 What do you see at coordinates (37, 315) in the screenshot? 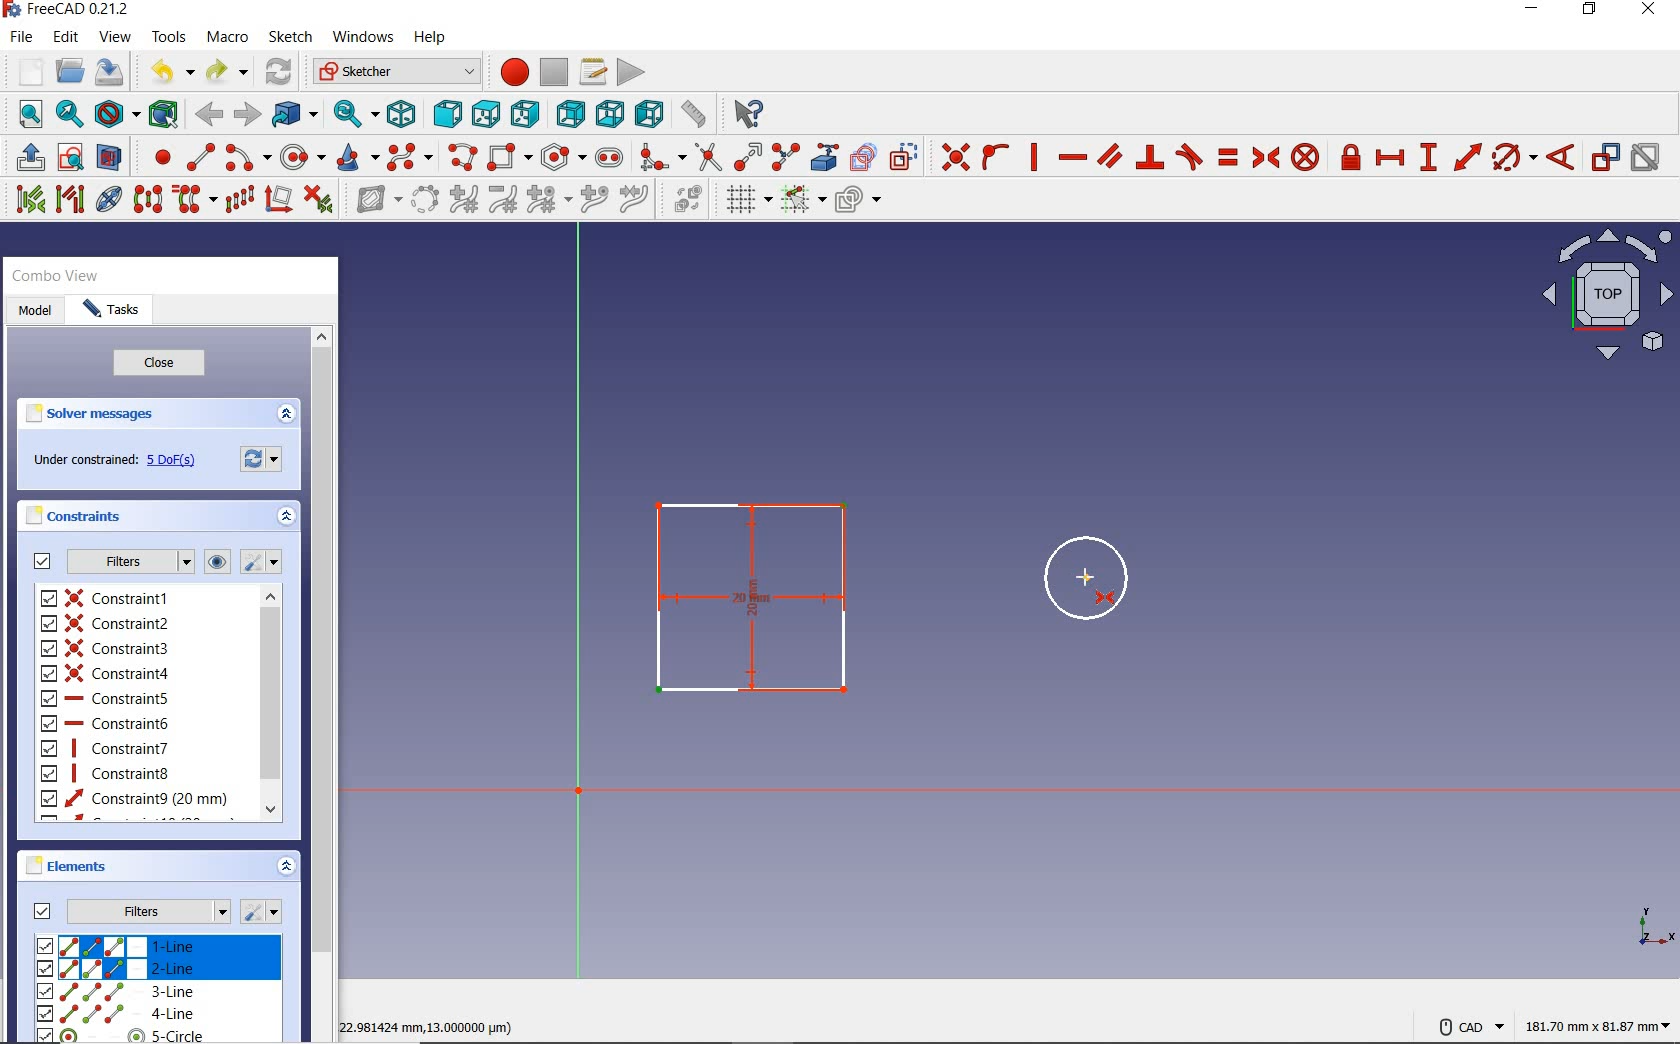
I see `model` at bounding box center [37, 315].